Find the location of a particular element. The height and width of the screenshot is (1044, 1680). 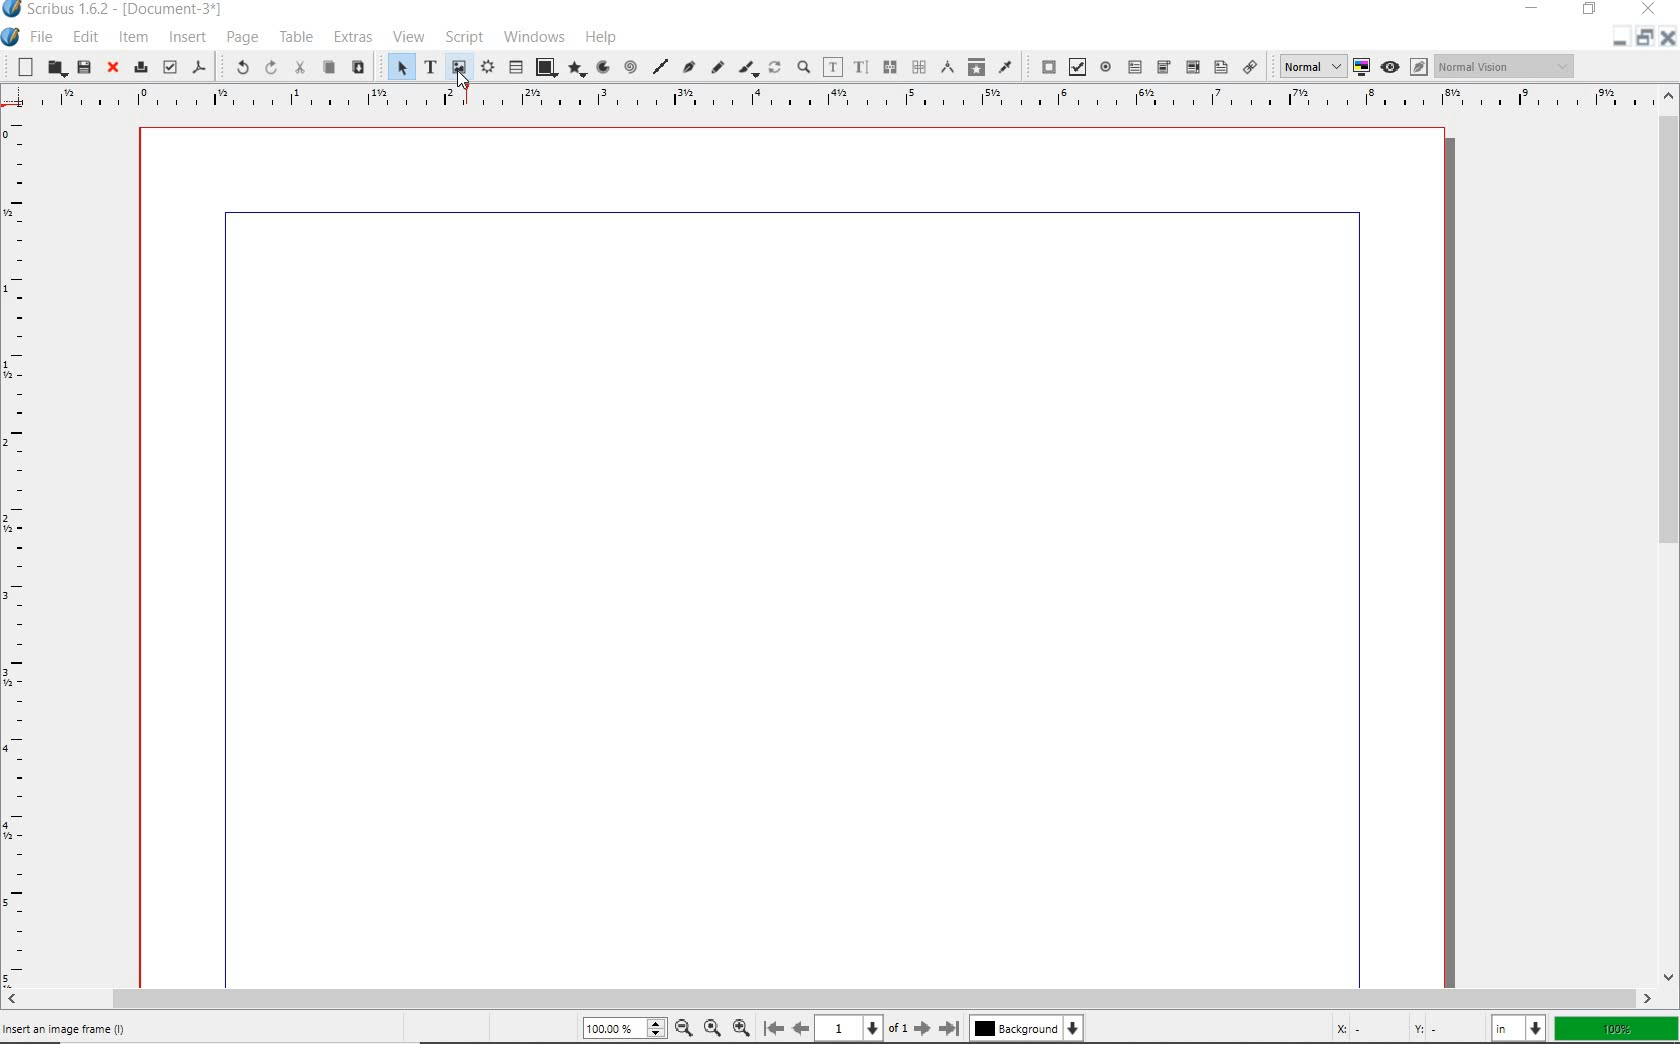

workspace is located at coordinates (797, 559).